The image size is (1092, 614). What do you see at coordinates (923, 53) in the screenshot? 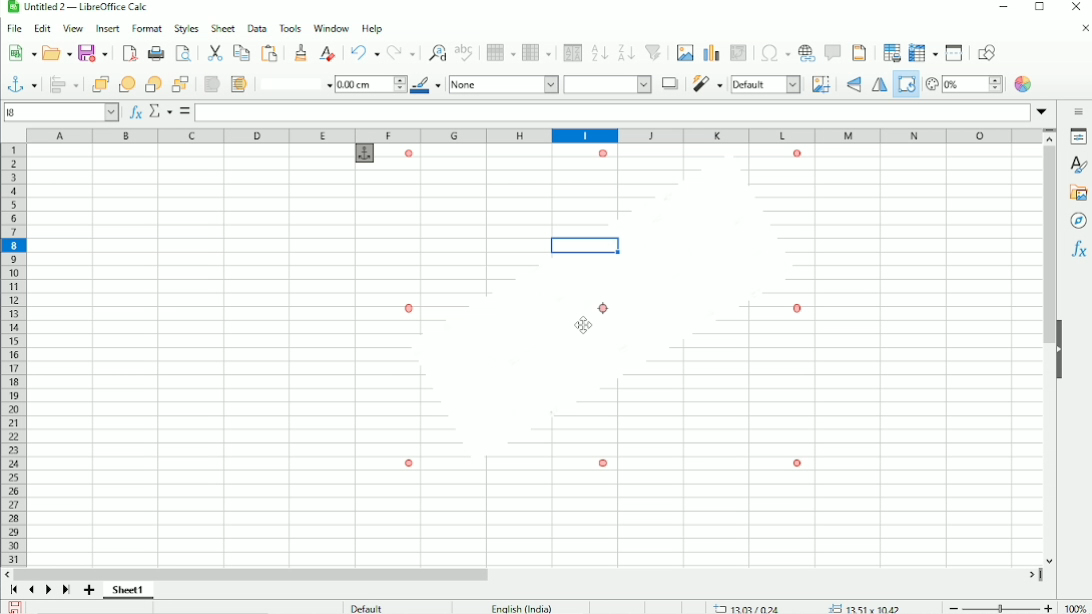
I see `Freeze rows and columns` at bounding box center [923, 53].